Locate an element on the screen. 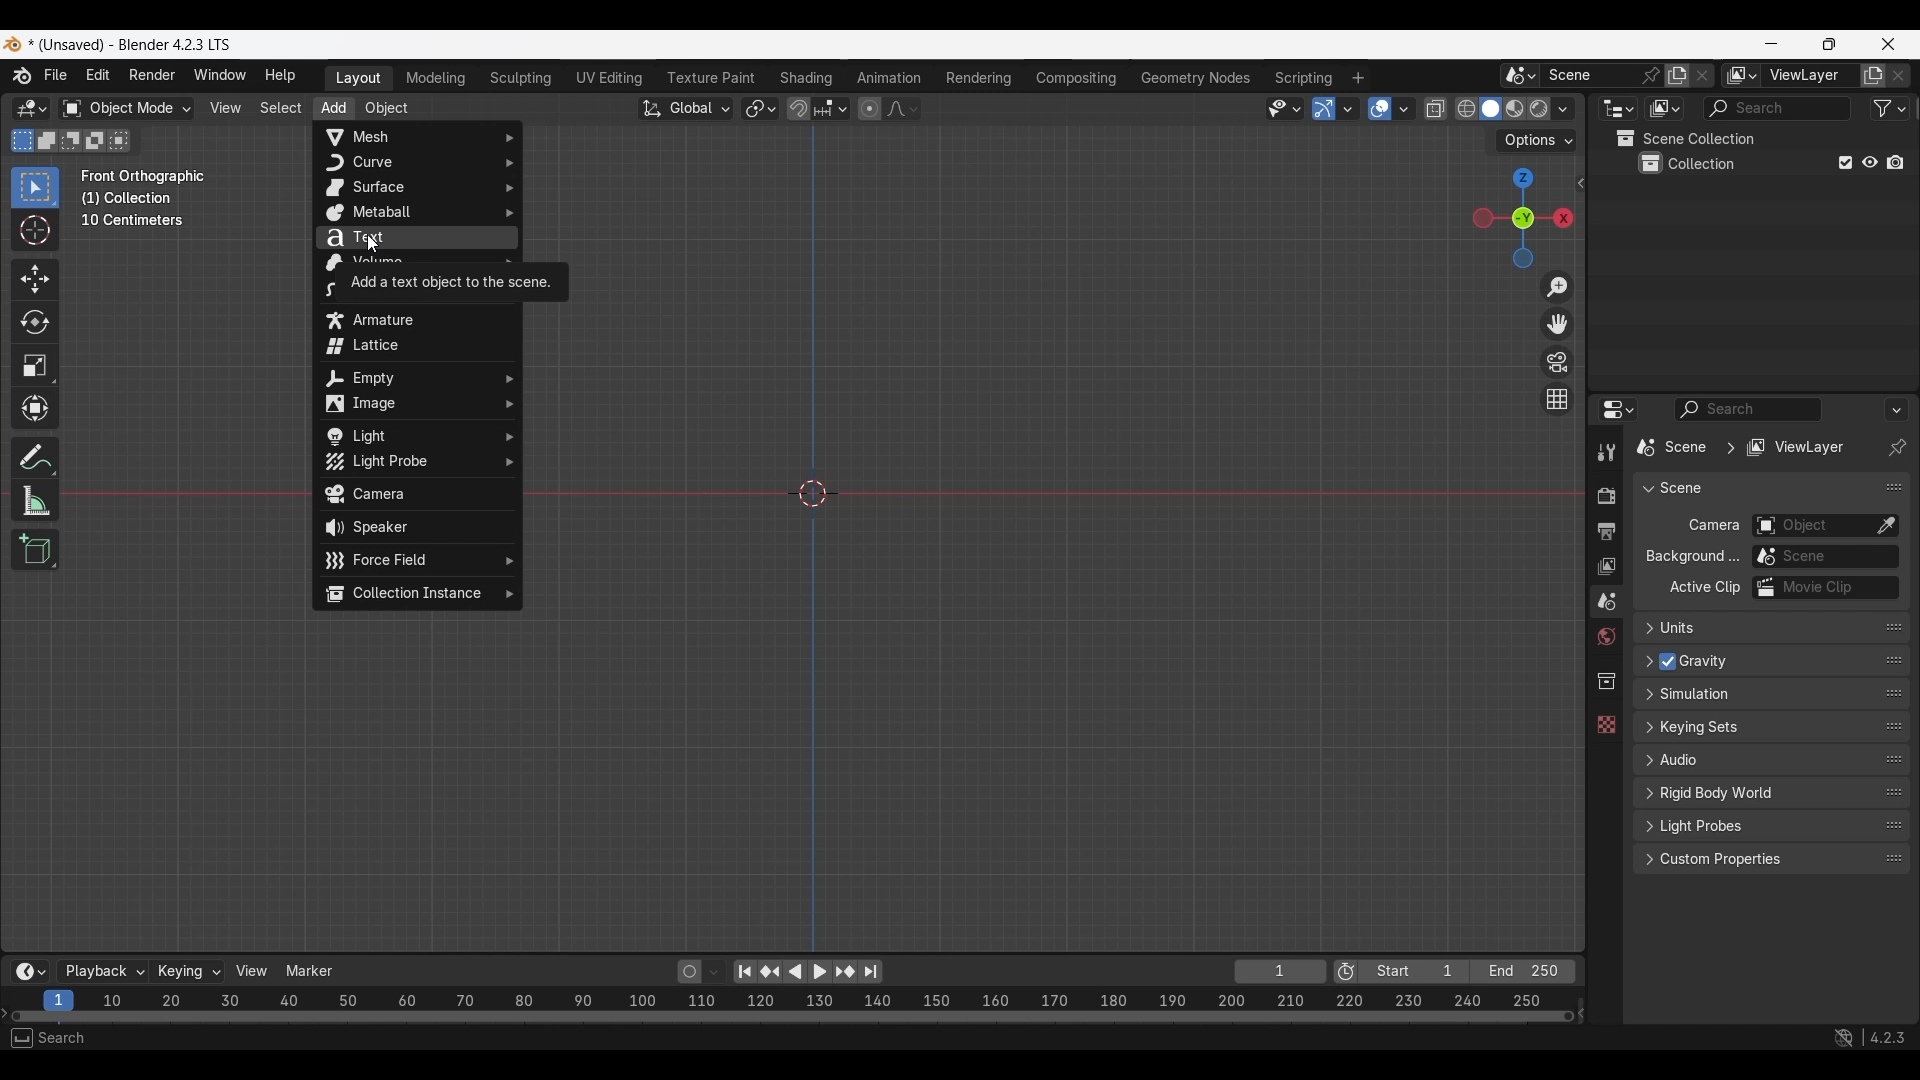 The height and width of the screenshot is (1080, 1920). Active movie clip is located at coordinates (1825, 587).